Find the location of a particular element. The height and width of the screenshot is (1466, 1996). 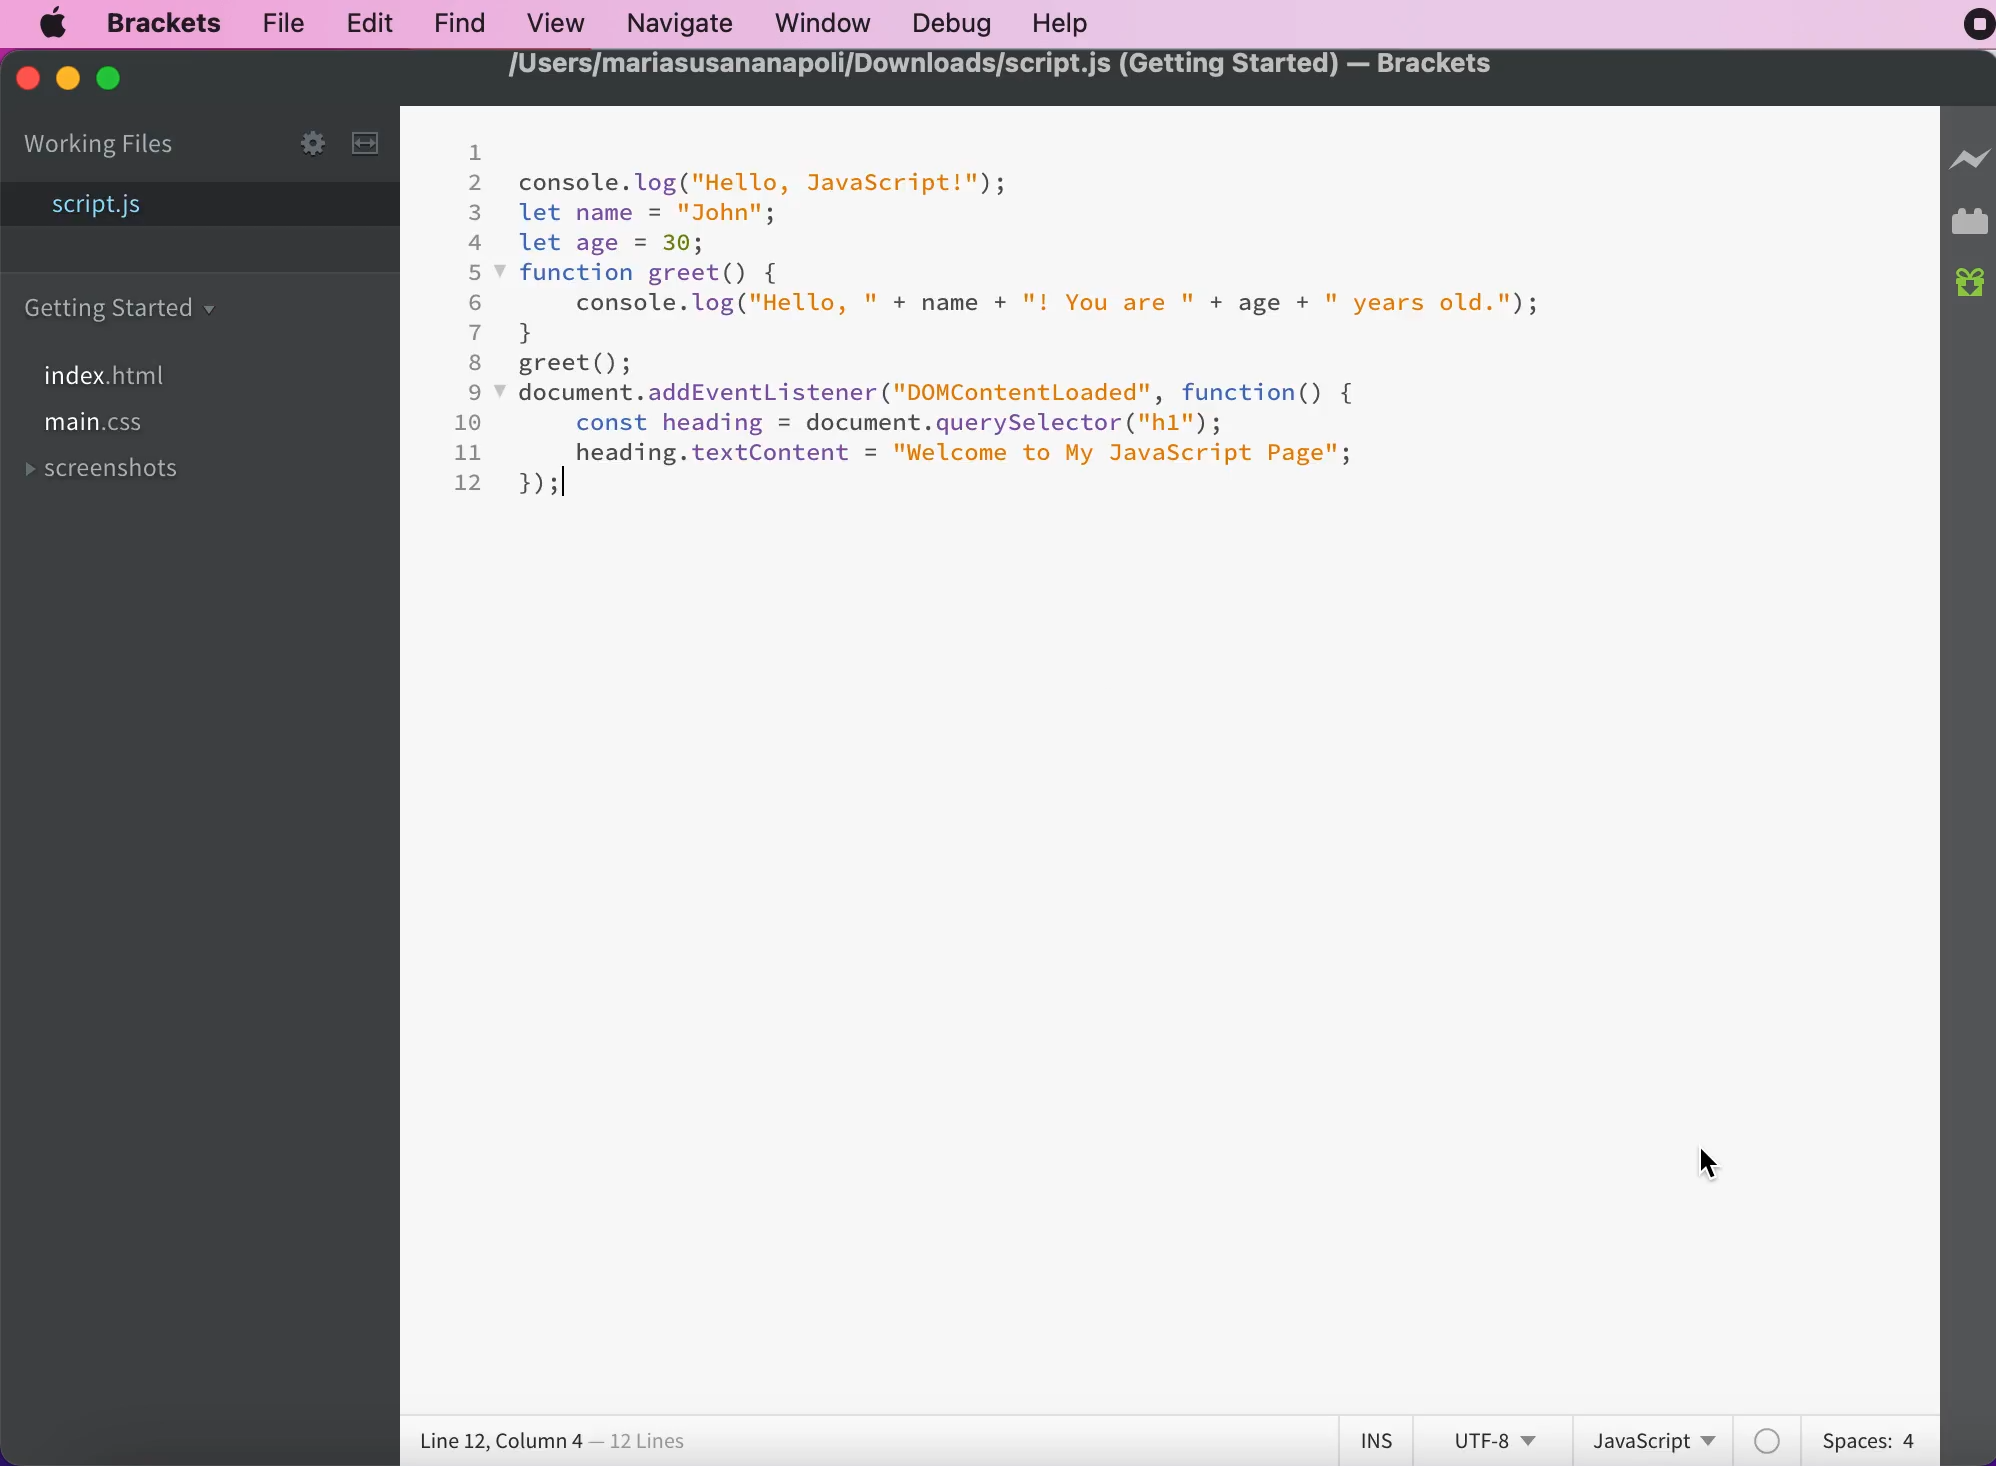

4 is located at coordinates (476, 242).